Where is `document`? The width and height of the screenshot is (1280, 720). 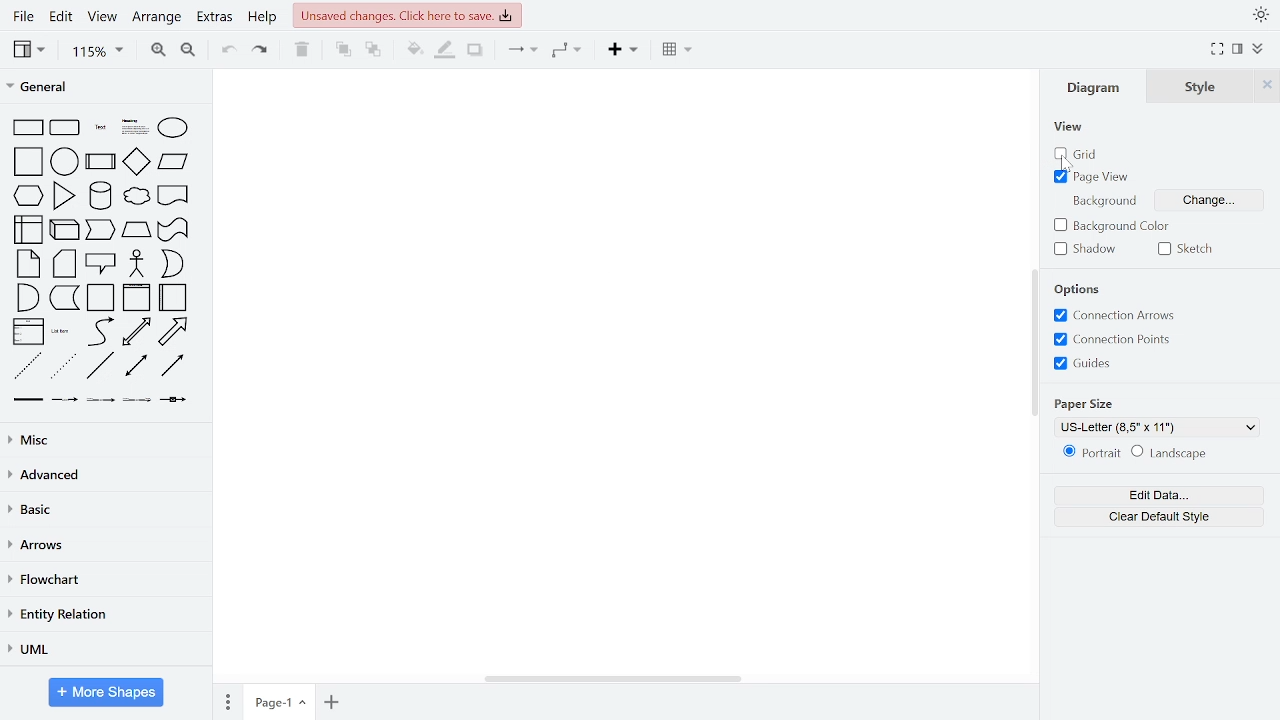
document is located at coordinates (174, 195).